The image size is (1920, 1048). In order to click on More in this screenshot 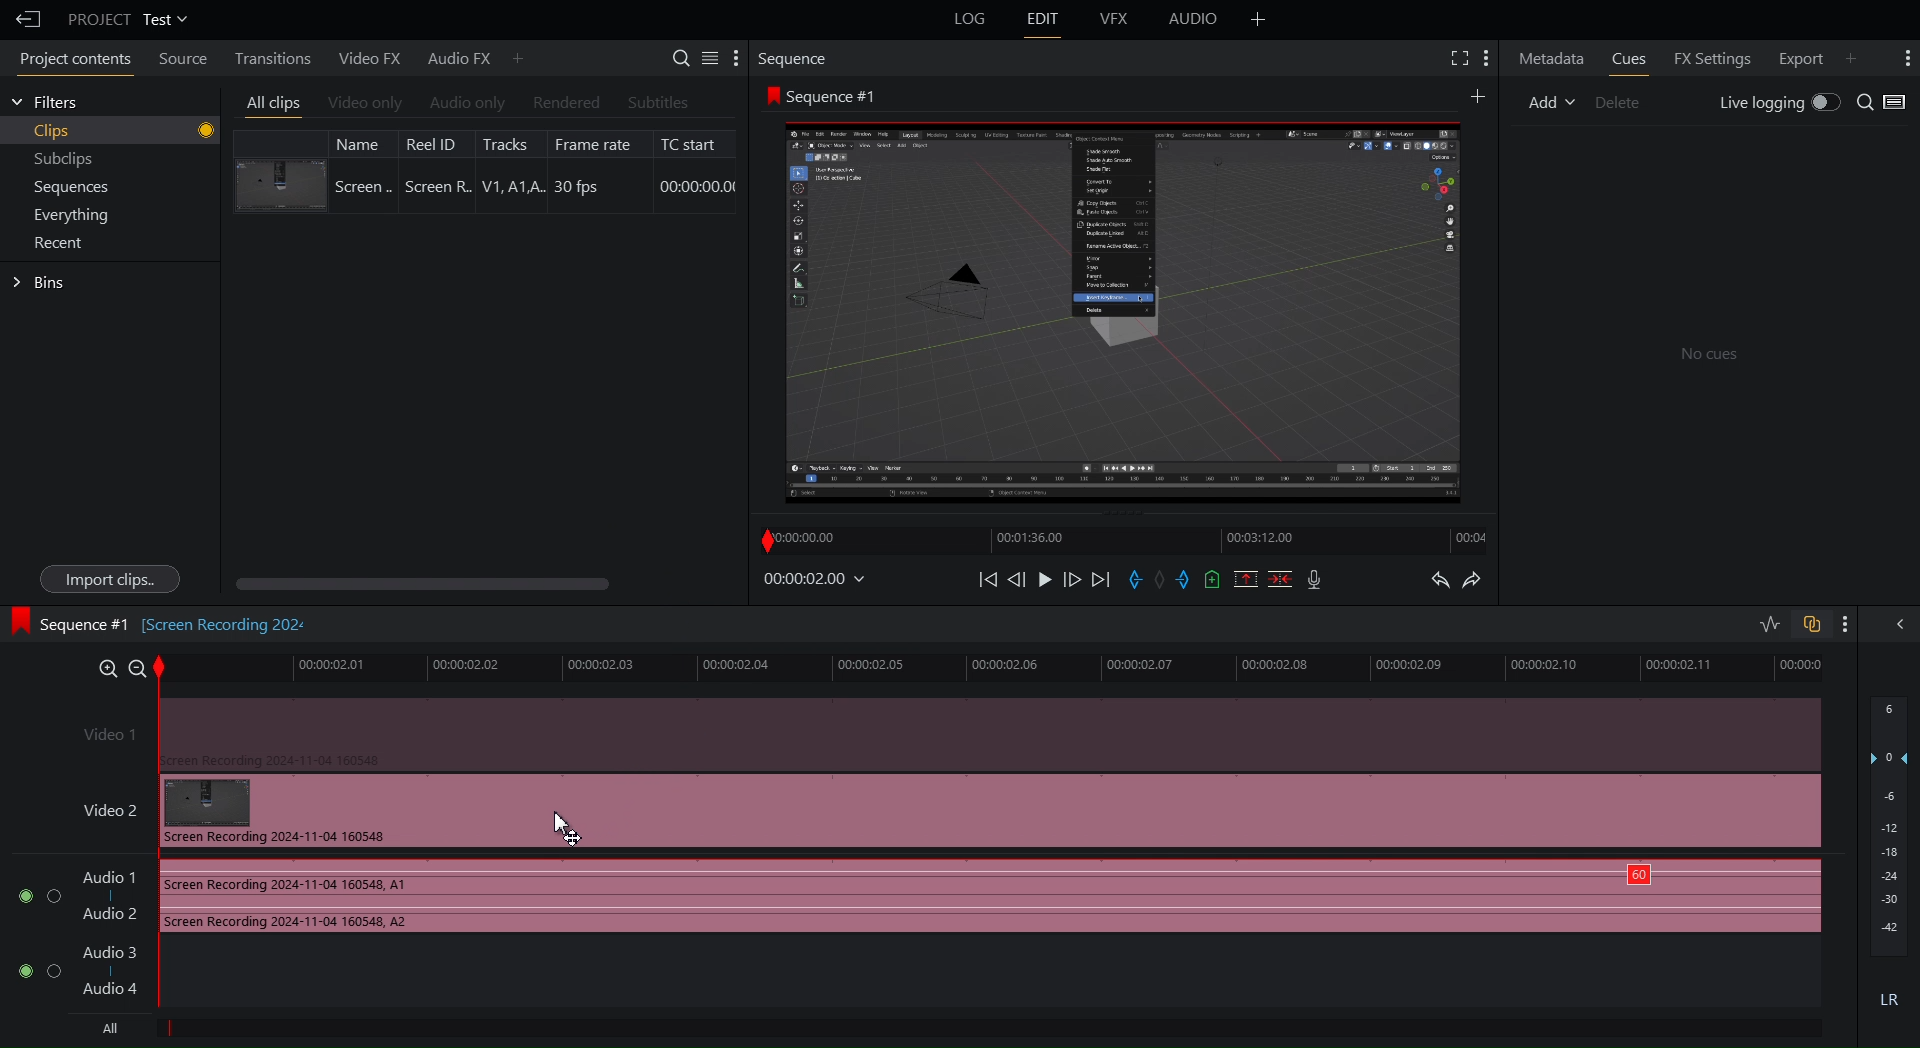, I will do `click(1845, 624)`.